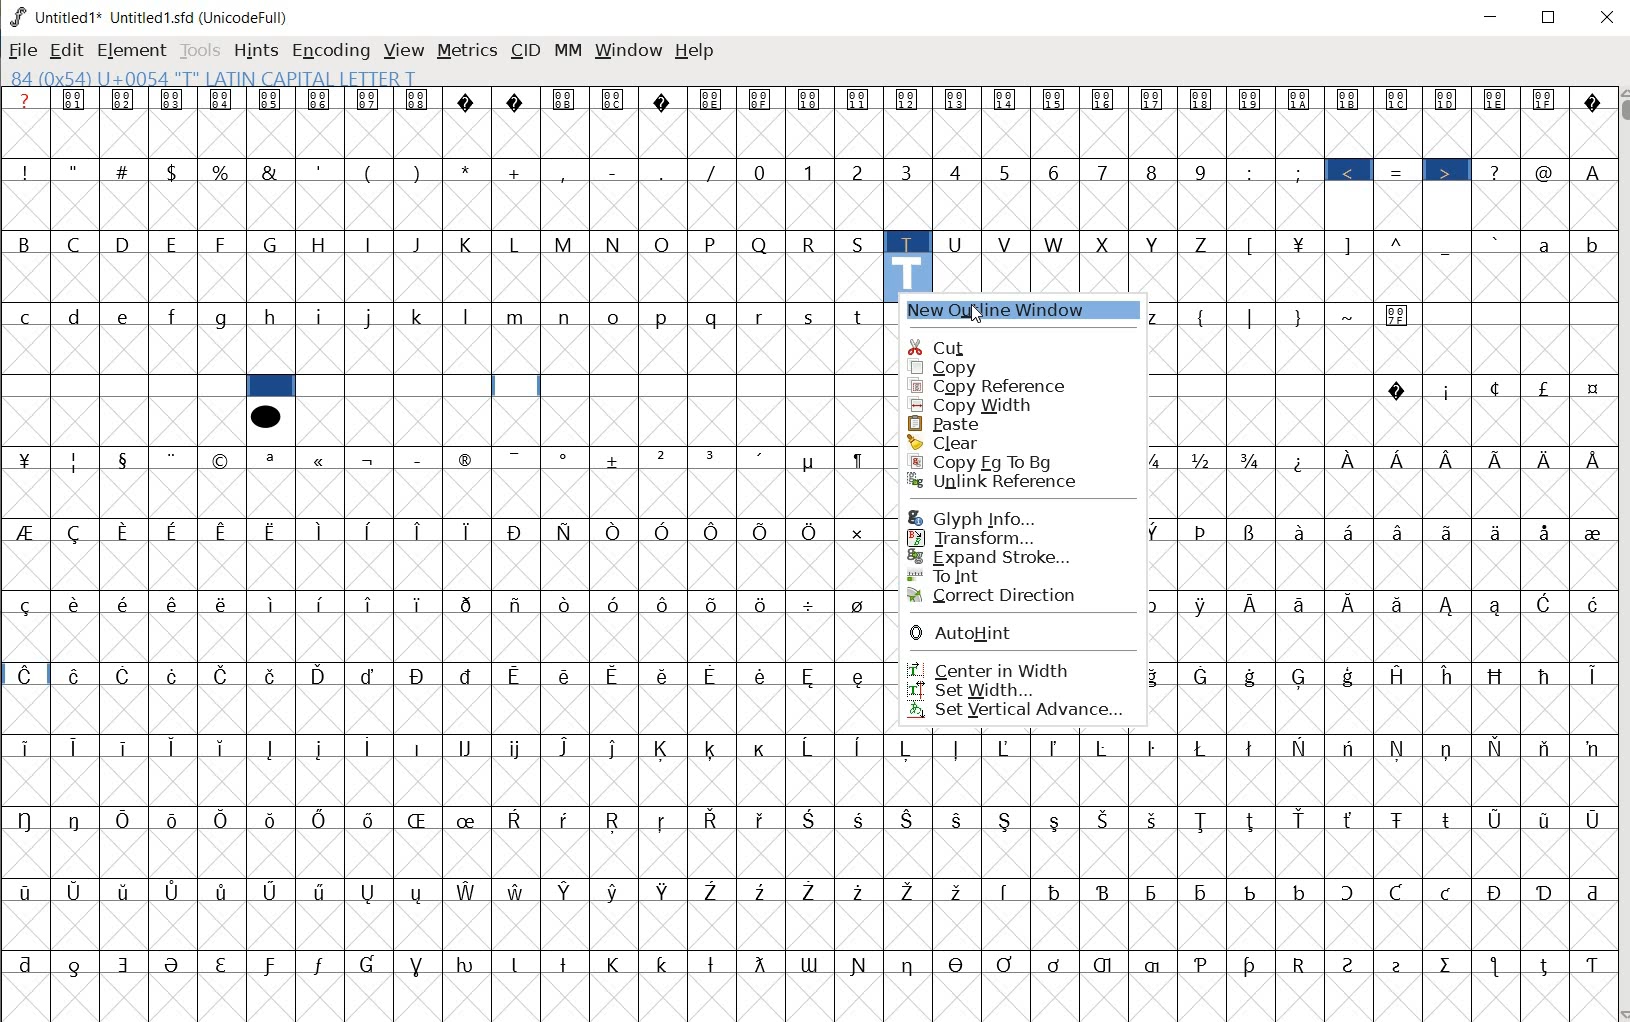  I want to click on Symbol, so click(1107, 819).